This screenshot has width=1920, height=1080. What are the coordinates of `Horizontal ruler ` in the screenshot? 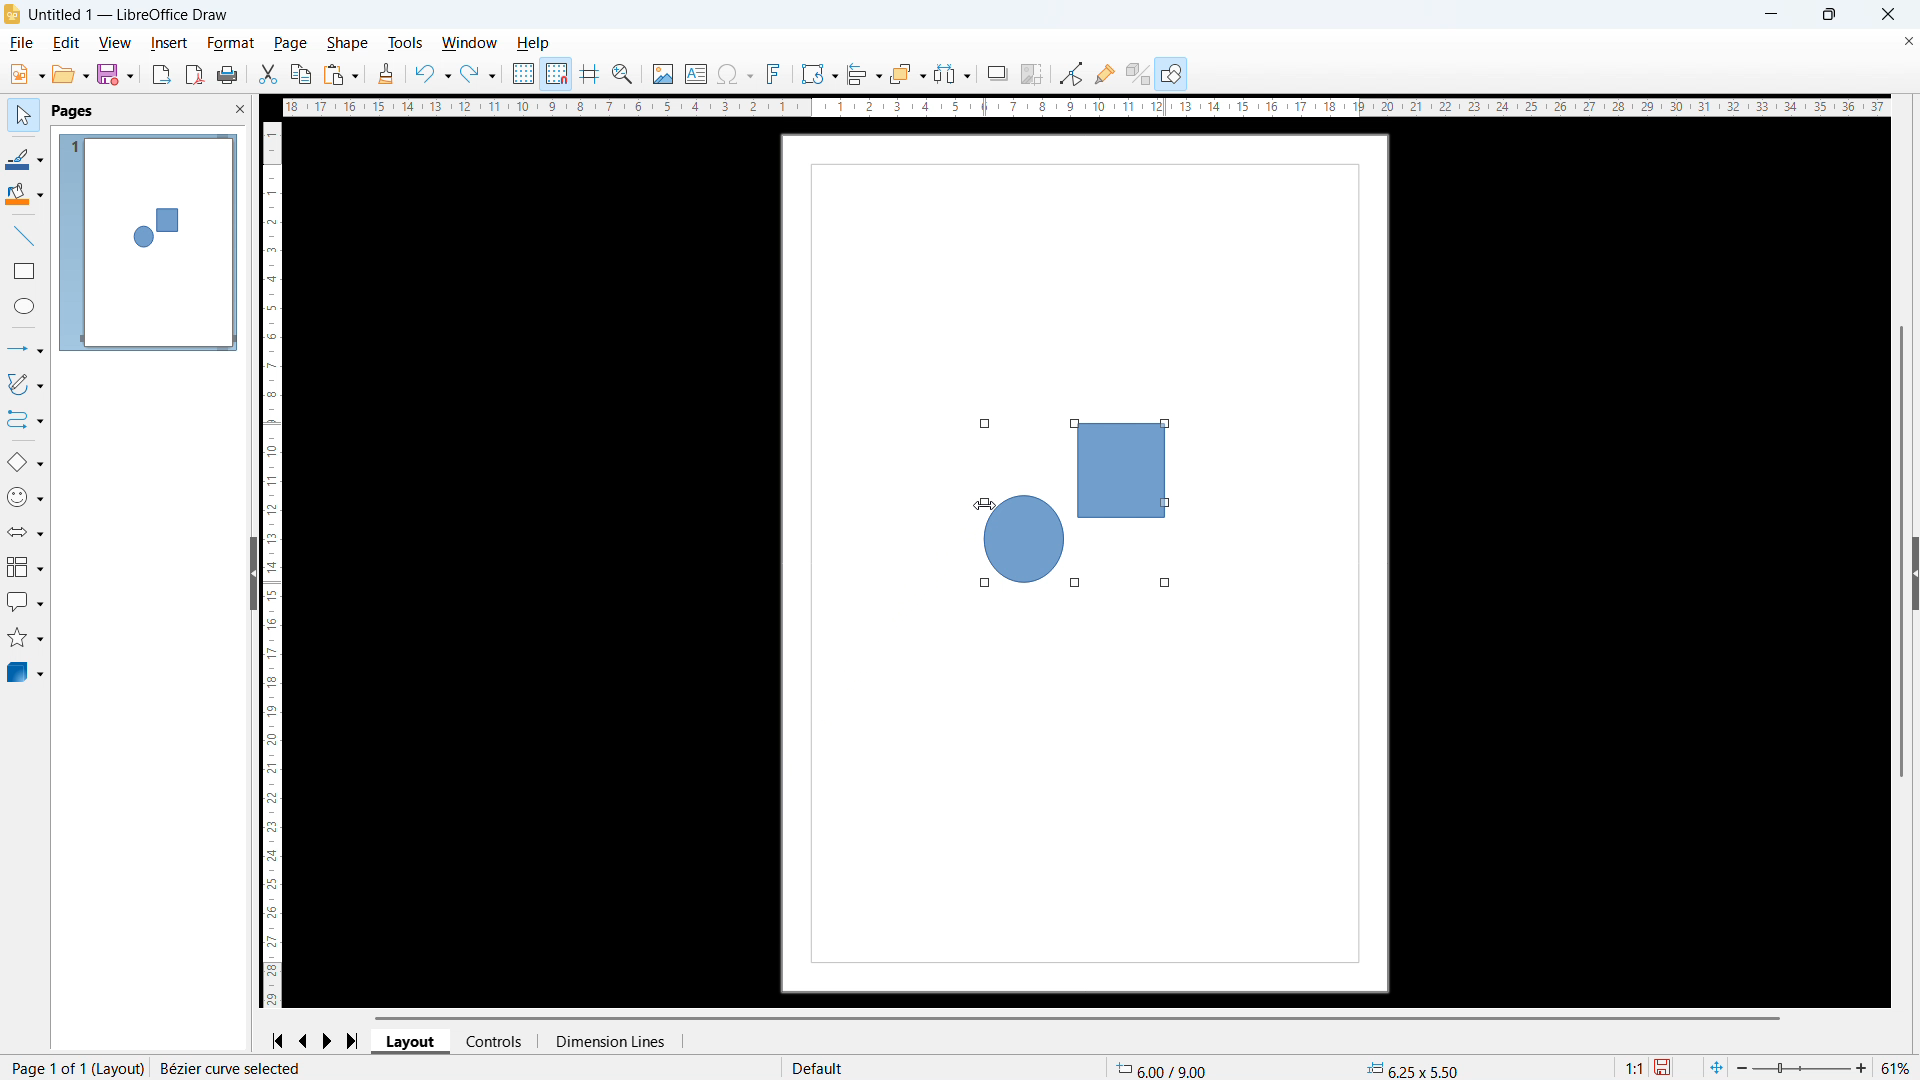 It's located at (1085, 107).